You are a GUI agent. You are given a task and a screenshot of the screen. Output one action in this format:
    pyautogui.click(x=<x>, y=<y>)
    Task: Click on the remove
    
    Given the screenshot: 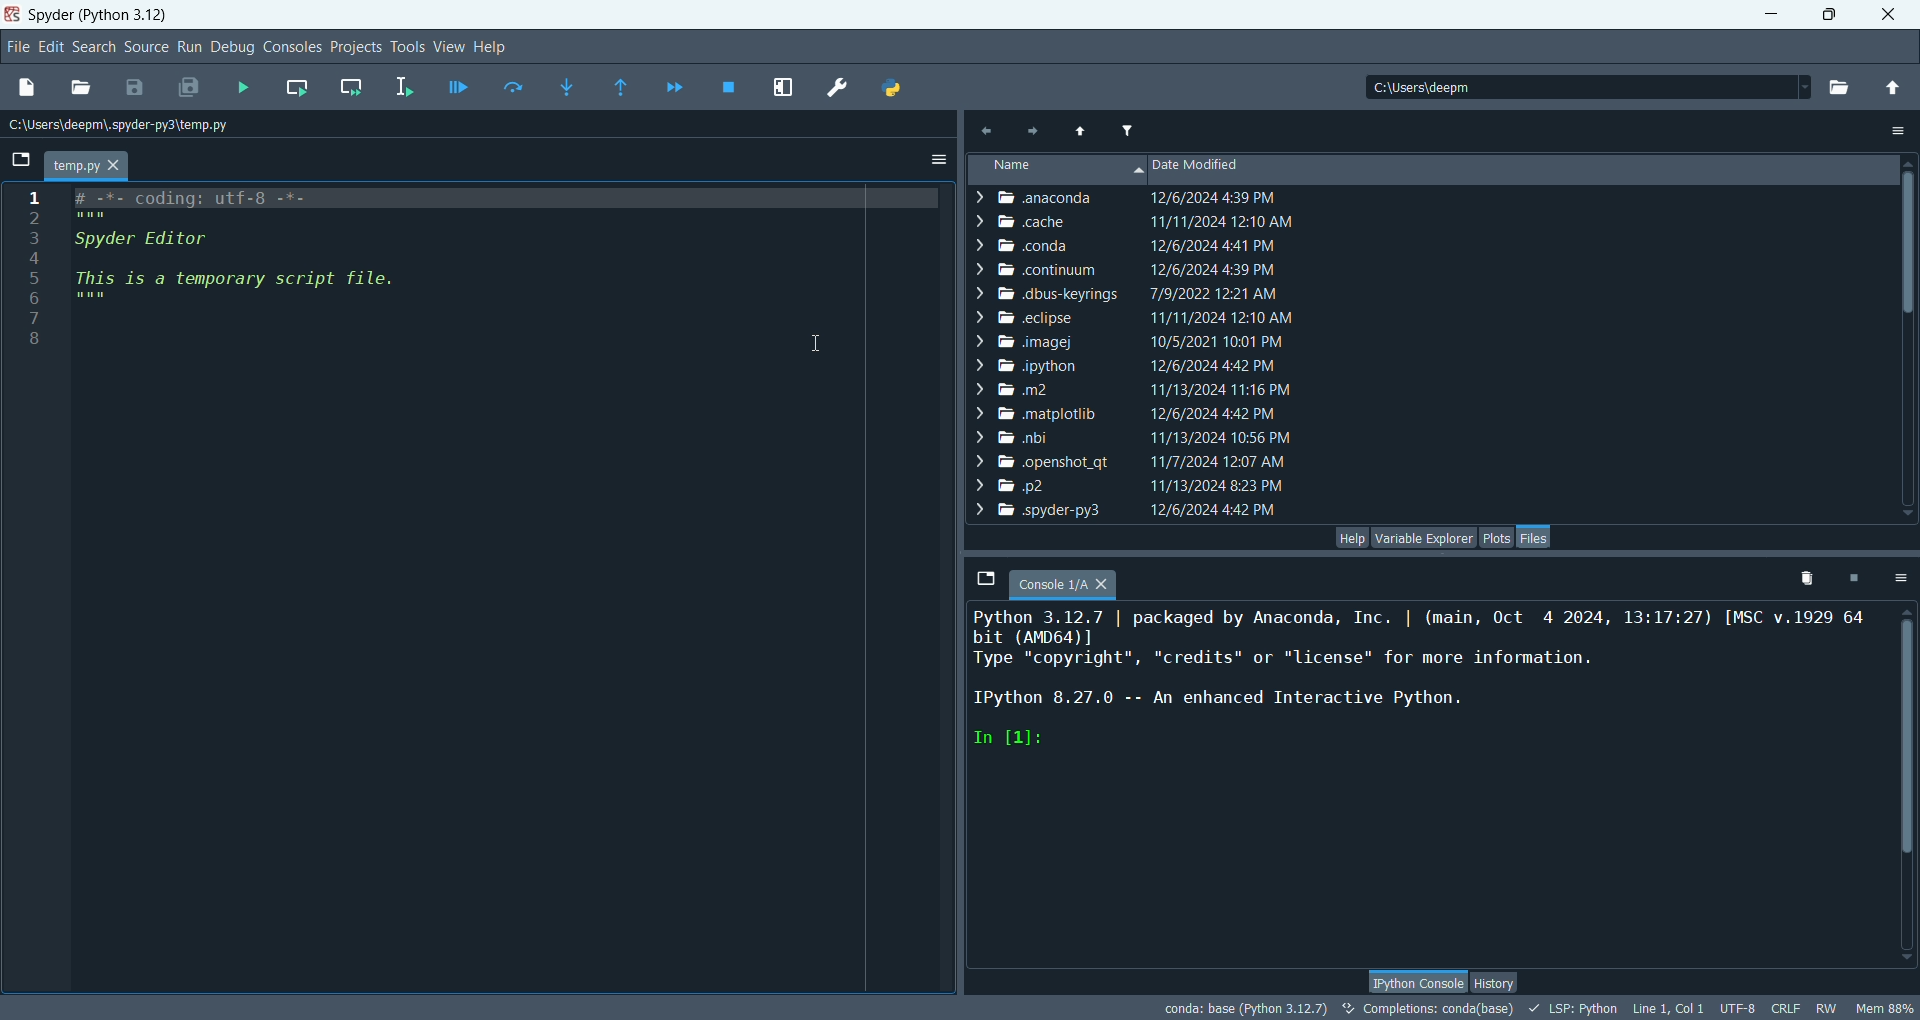 What is the action you would take?
    pyautogui.click(x=1802, y=577)
    